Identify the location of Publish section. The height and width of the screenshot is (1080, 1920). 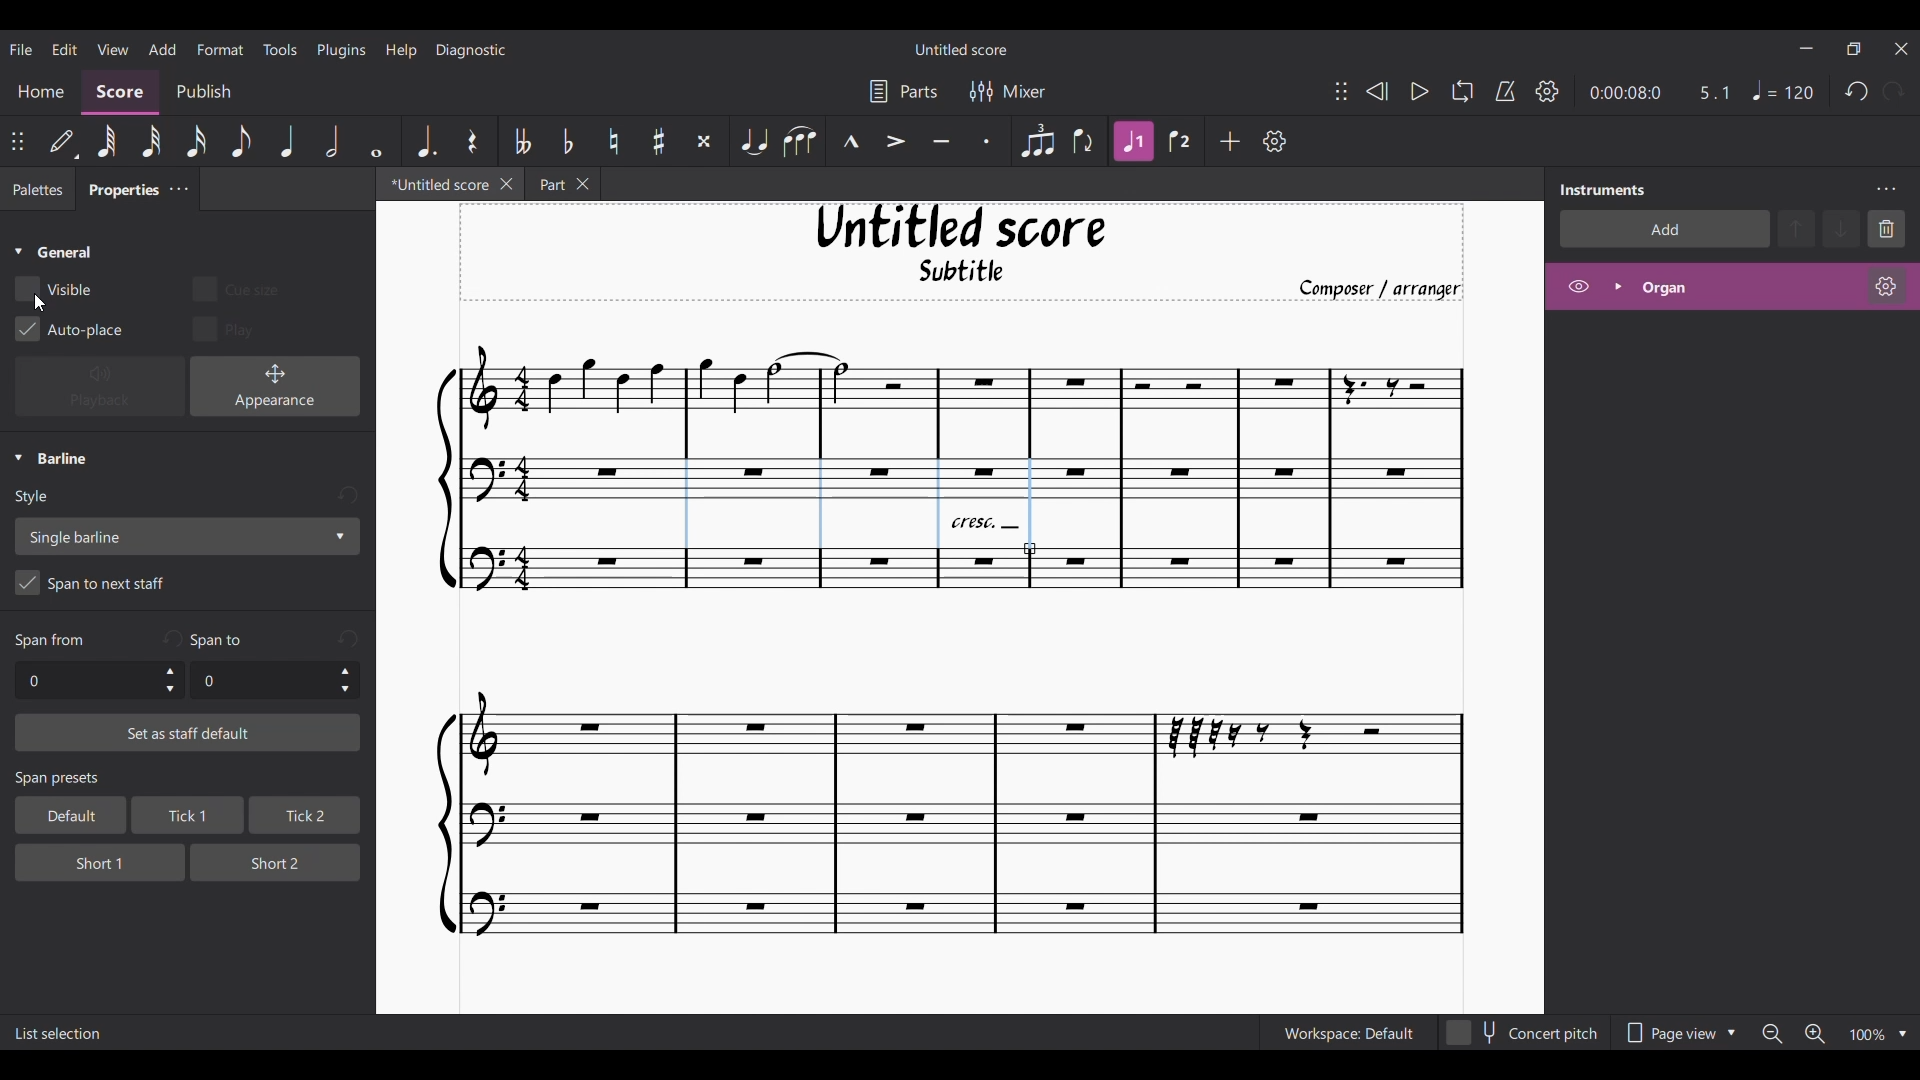
(203, 92).